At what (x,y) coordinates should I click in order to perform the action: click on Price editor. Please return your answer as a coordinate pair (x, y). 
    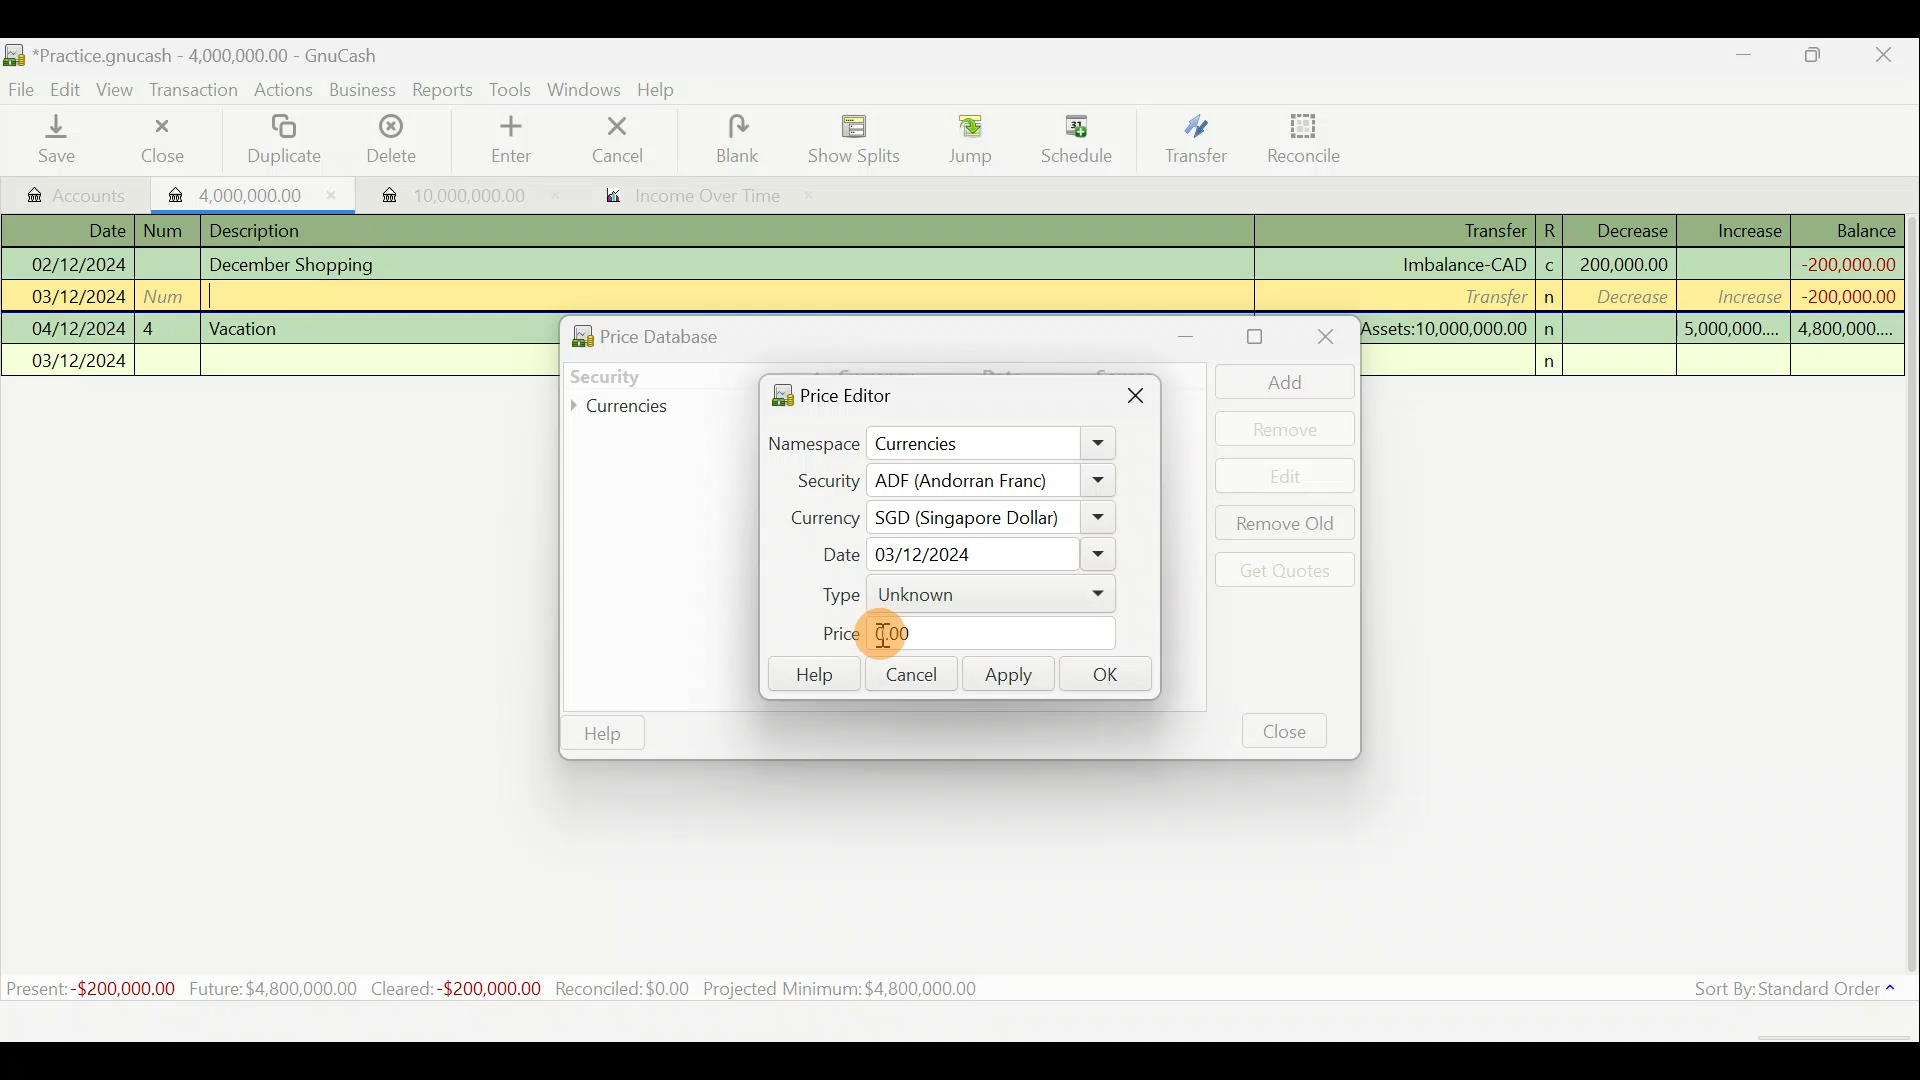
    Looking at the image, I should click on (826, 394).